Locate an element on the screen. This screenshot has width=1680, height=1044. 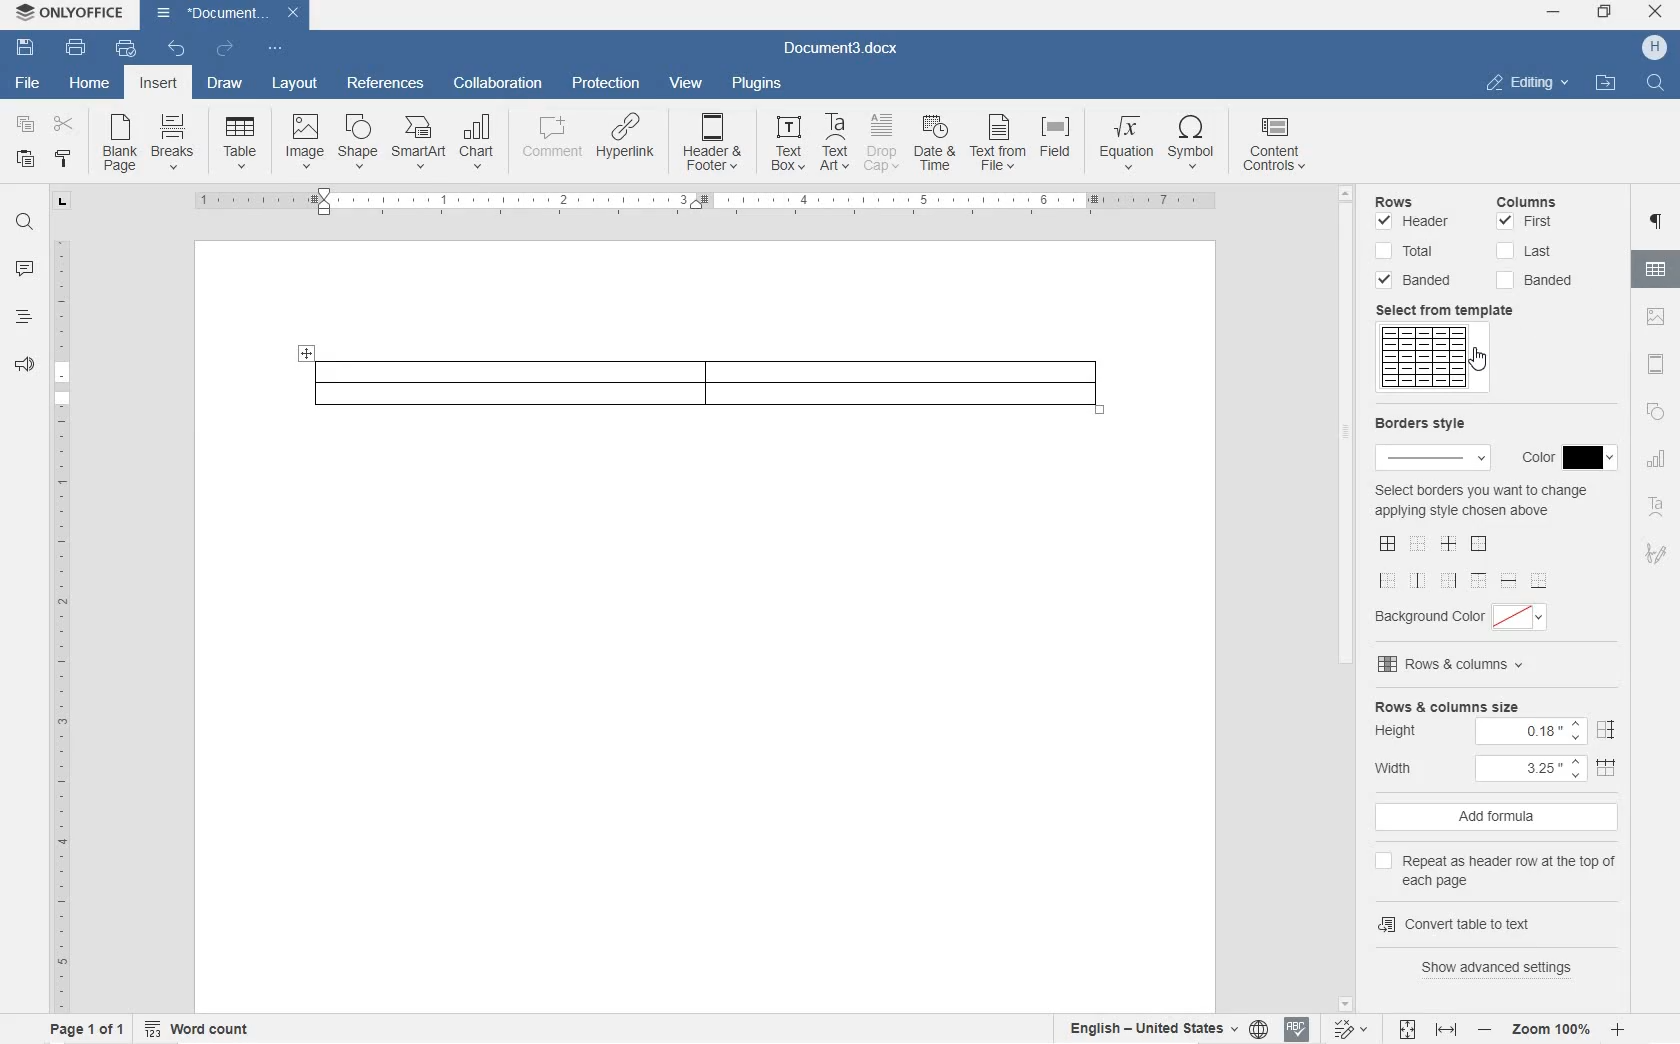
Banded is located at coordinates (1541, 280).